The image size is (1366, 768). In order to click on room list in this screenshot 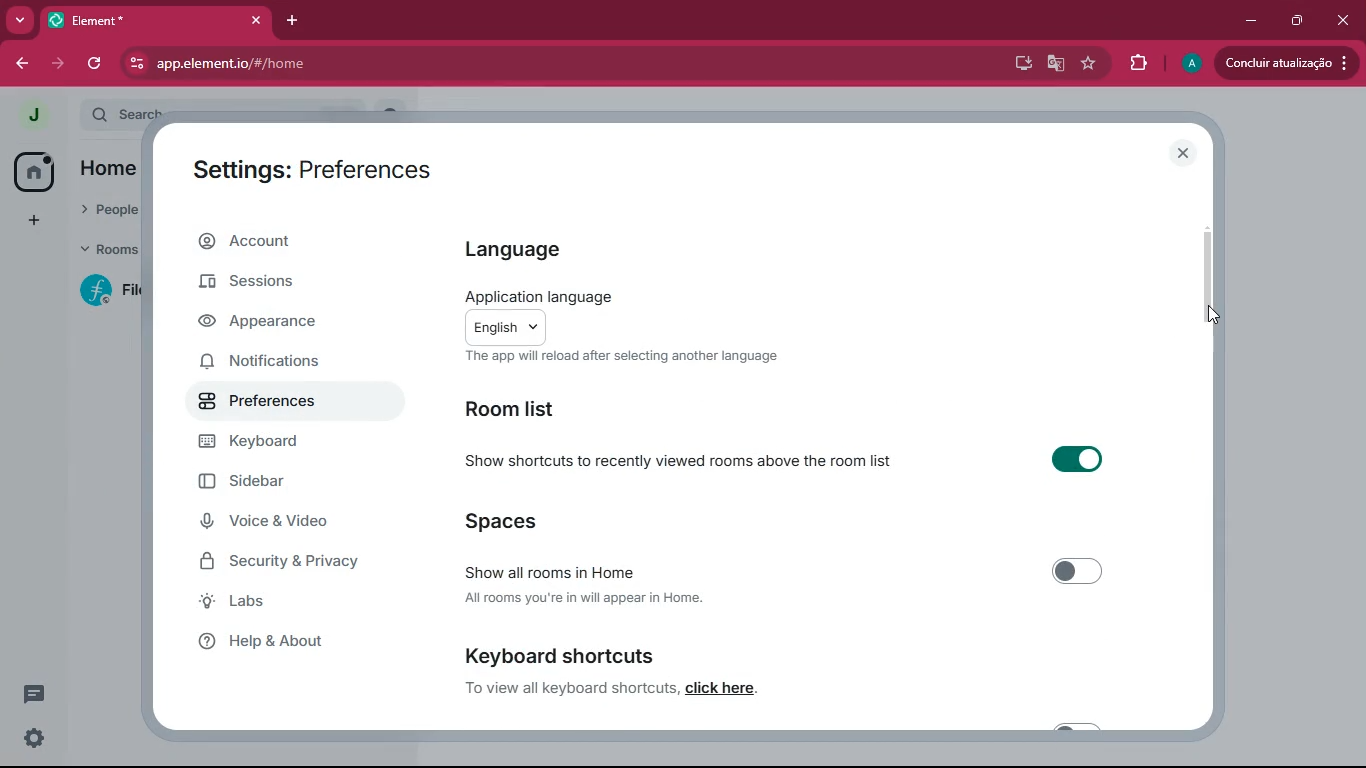, I will do `click(522, 410)`.